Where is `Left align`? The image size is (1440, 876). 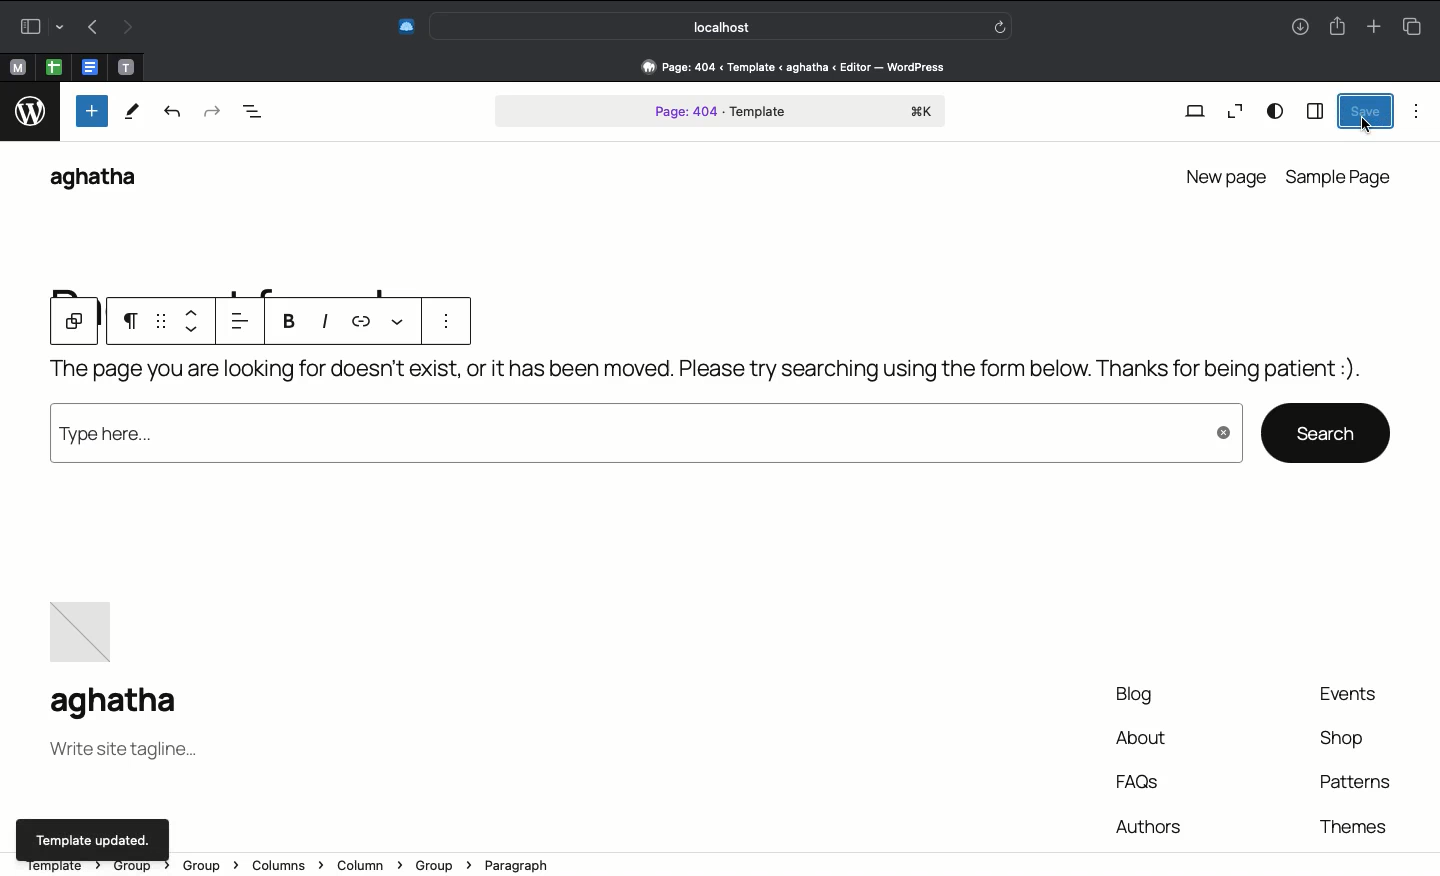 Left align is located at coordinates (245, 322).